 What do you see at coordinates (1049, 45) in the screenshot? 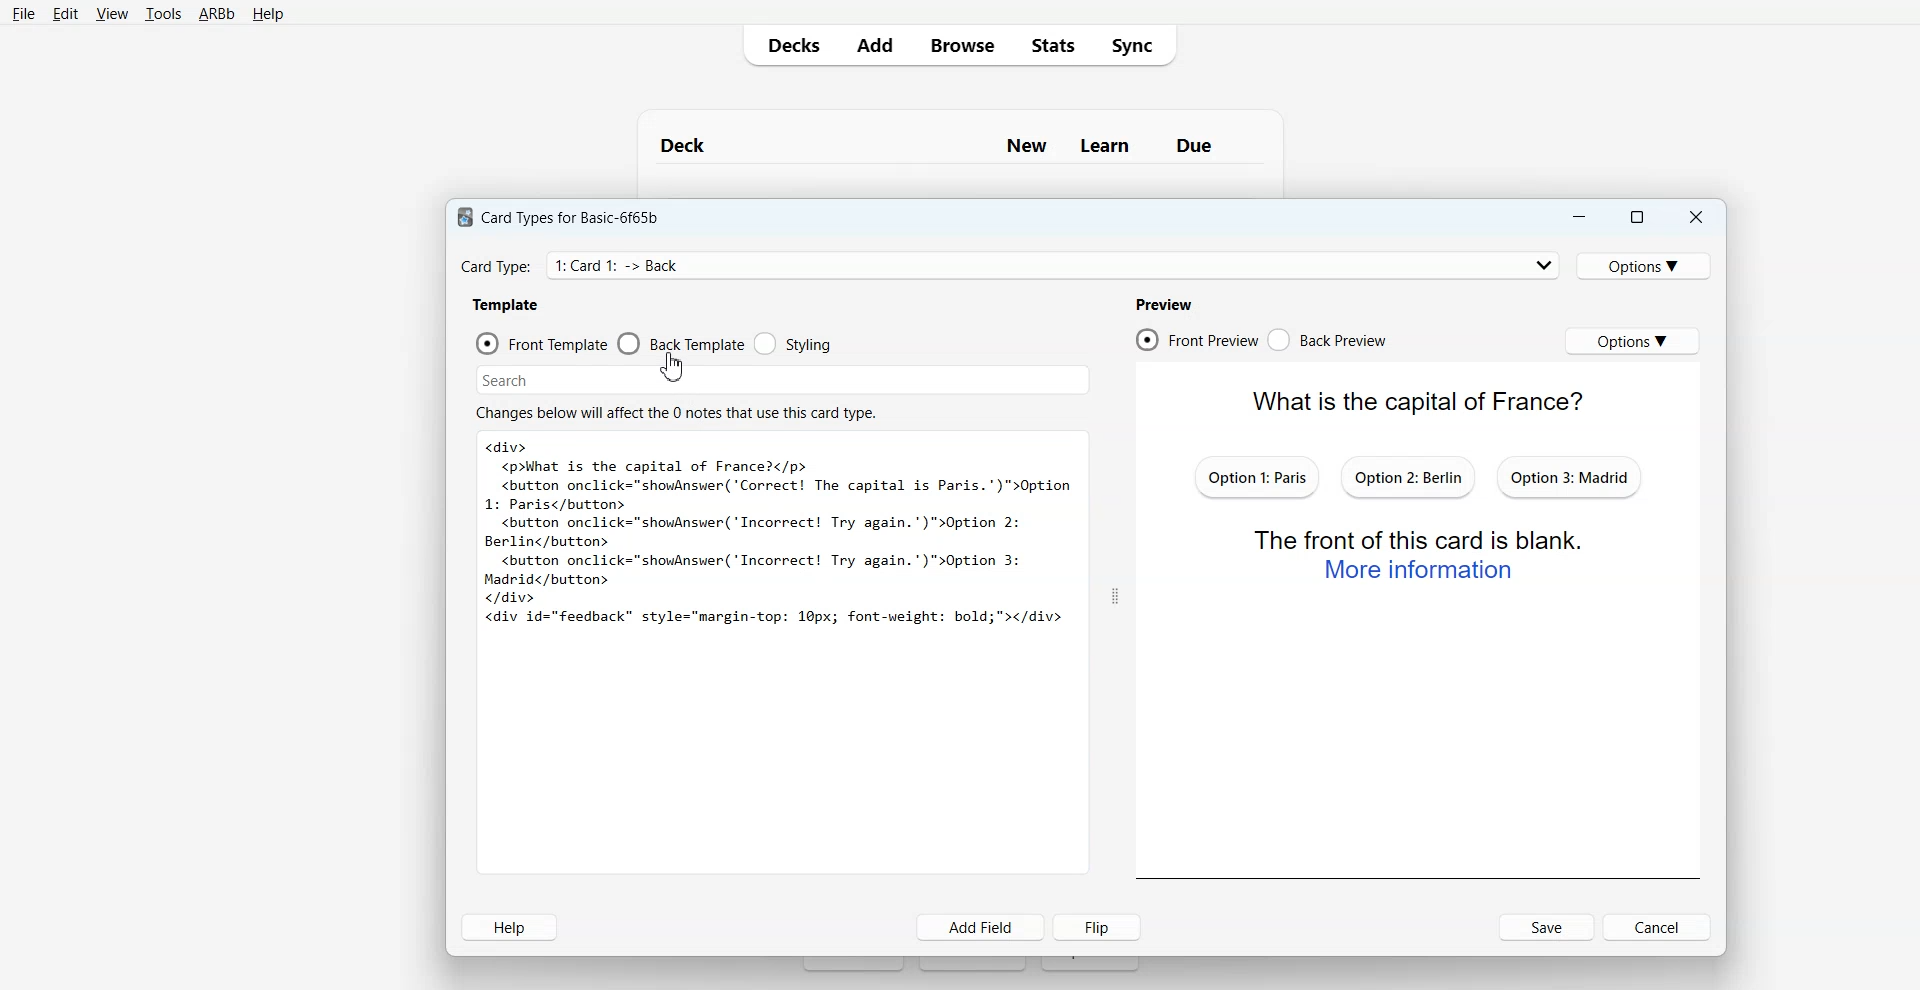
I see `Stats` at bounding box center [1049, 45].